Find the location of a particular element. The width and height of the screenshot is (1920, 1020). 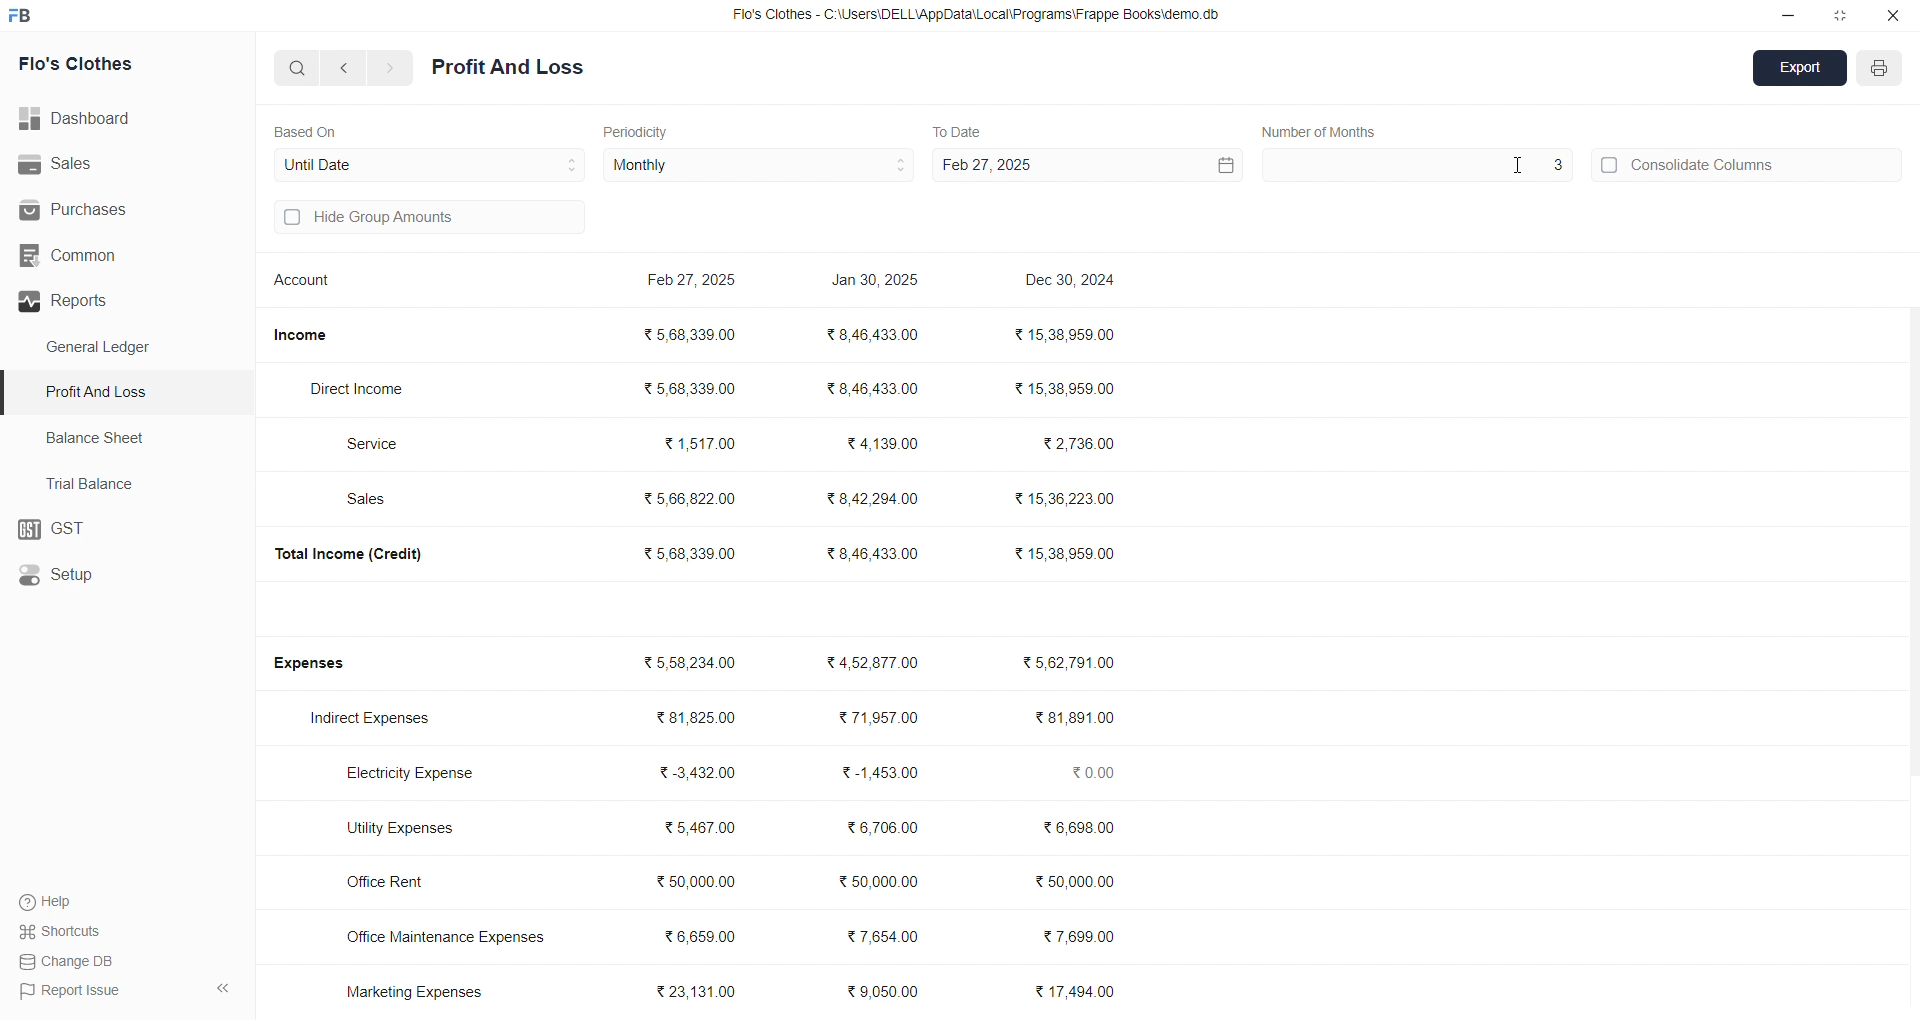

Purchases is located at coordinates (97, 210).